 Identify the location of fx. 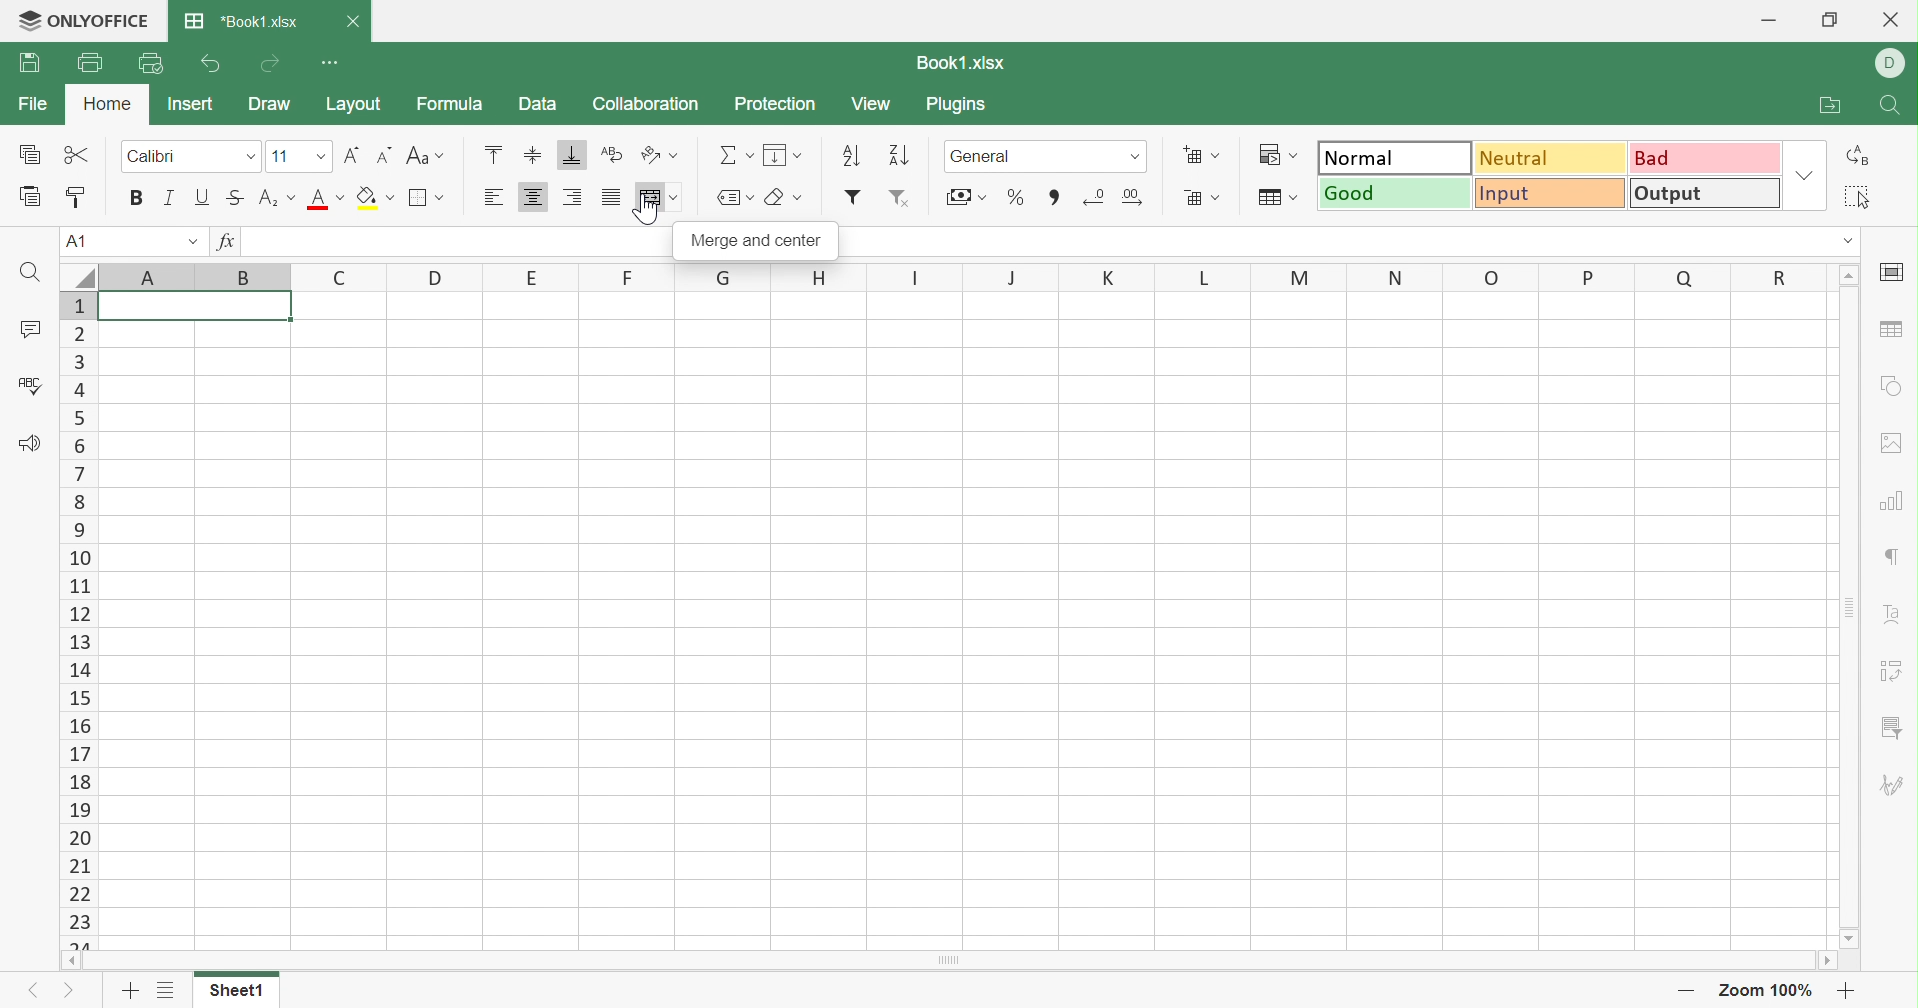
(232, 240).